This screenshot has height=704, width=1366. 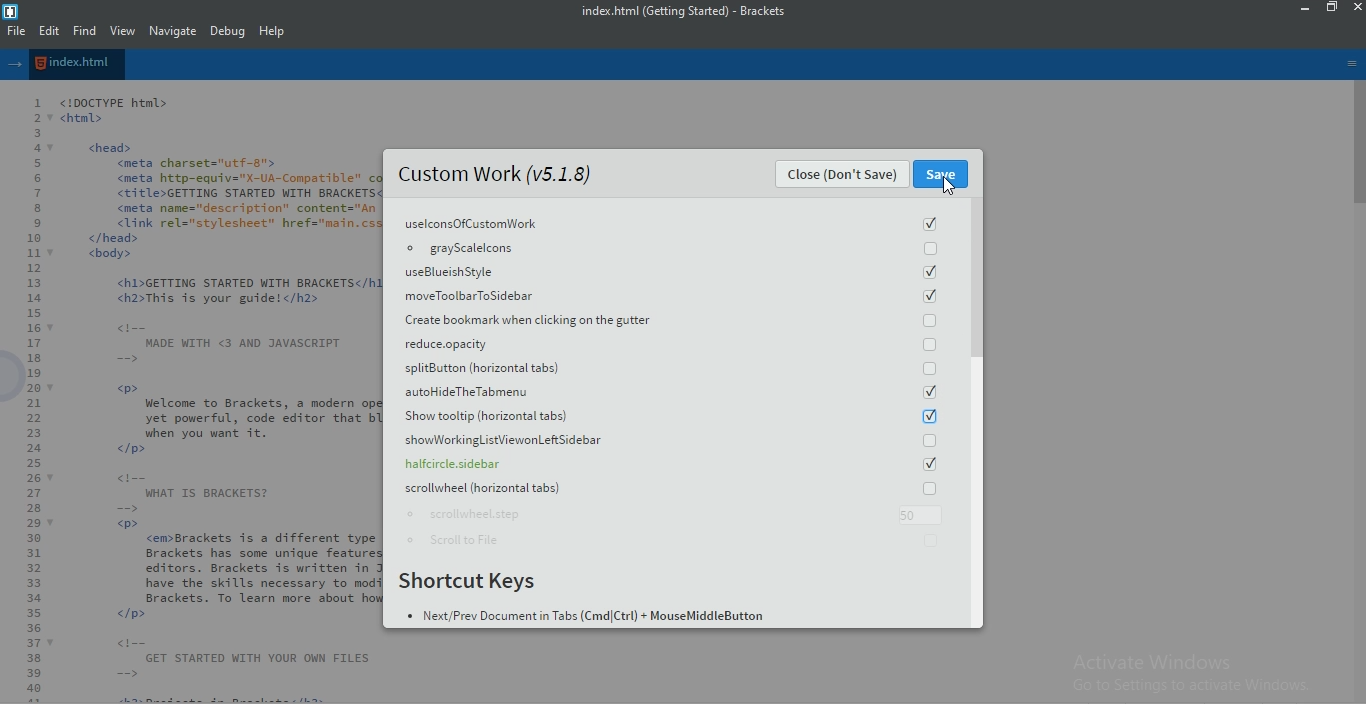 What do you see at coordinates (229, 31) in the screenshot?
I see `Debug` at bounding box center [229, 31].